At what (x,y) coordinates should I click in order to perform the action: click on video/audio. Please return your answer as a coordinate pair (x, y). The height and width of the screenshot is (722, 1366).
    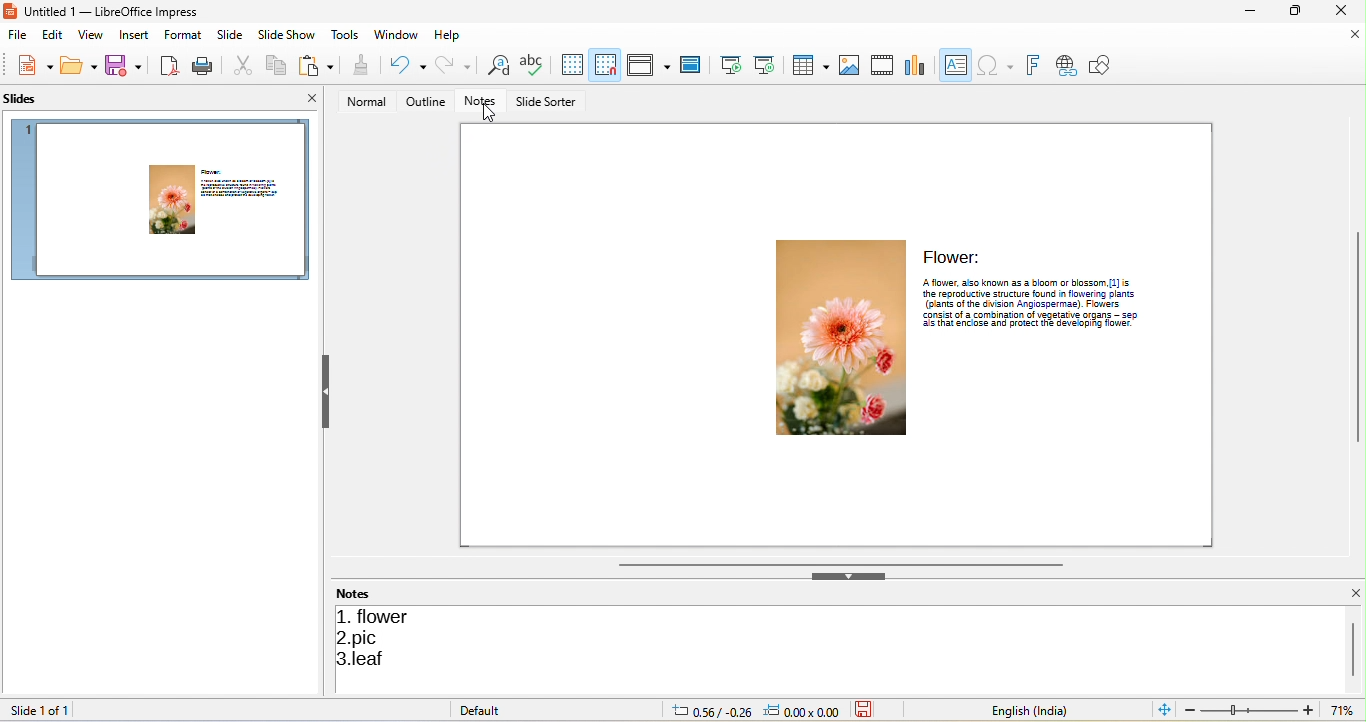
    Looking at the image, I should click on (881, 63).